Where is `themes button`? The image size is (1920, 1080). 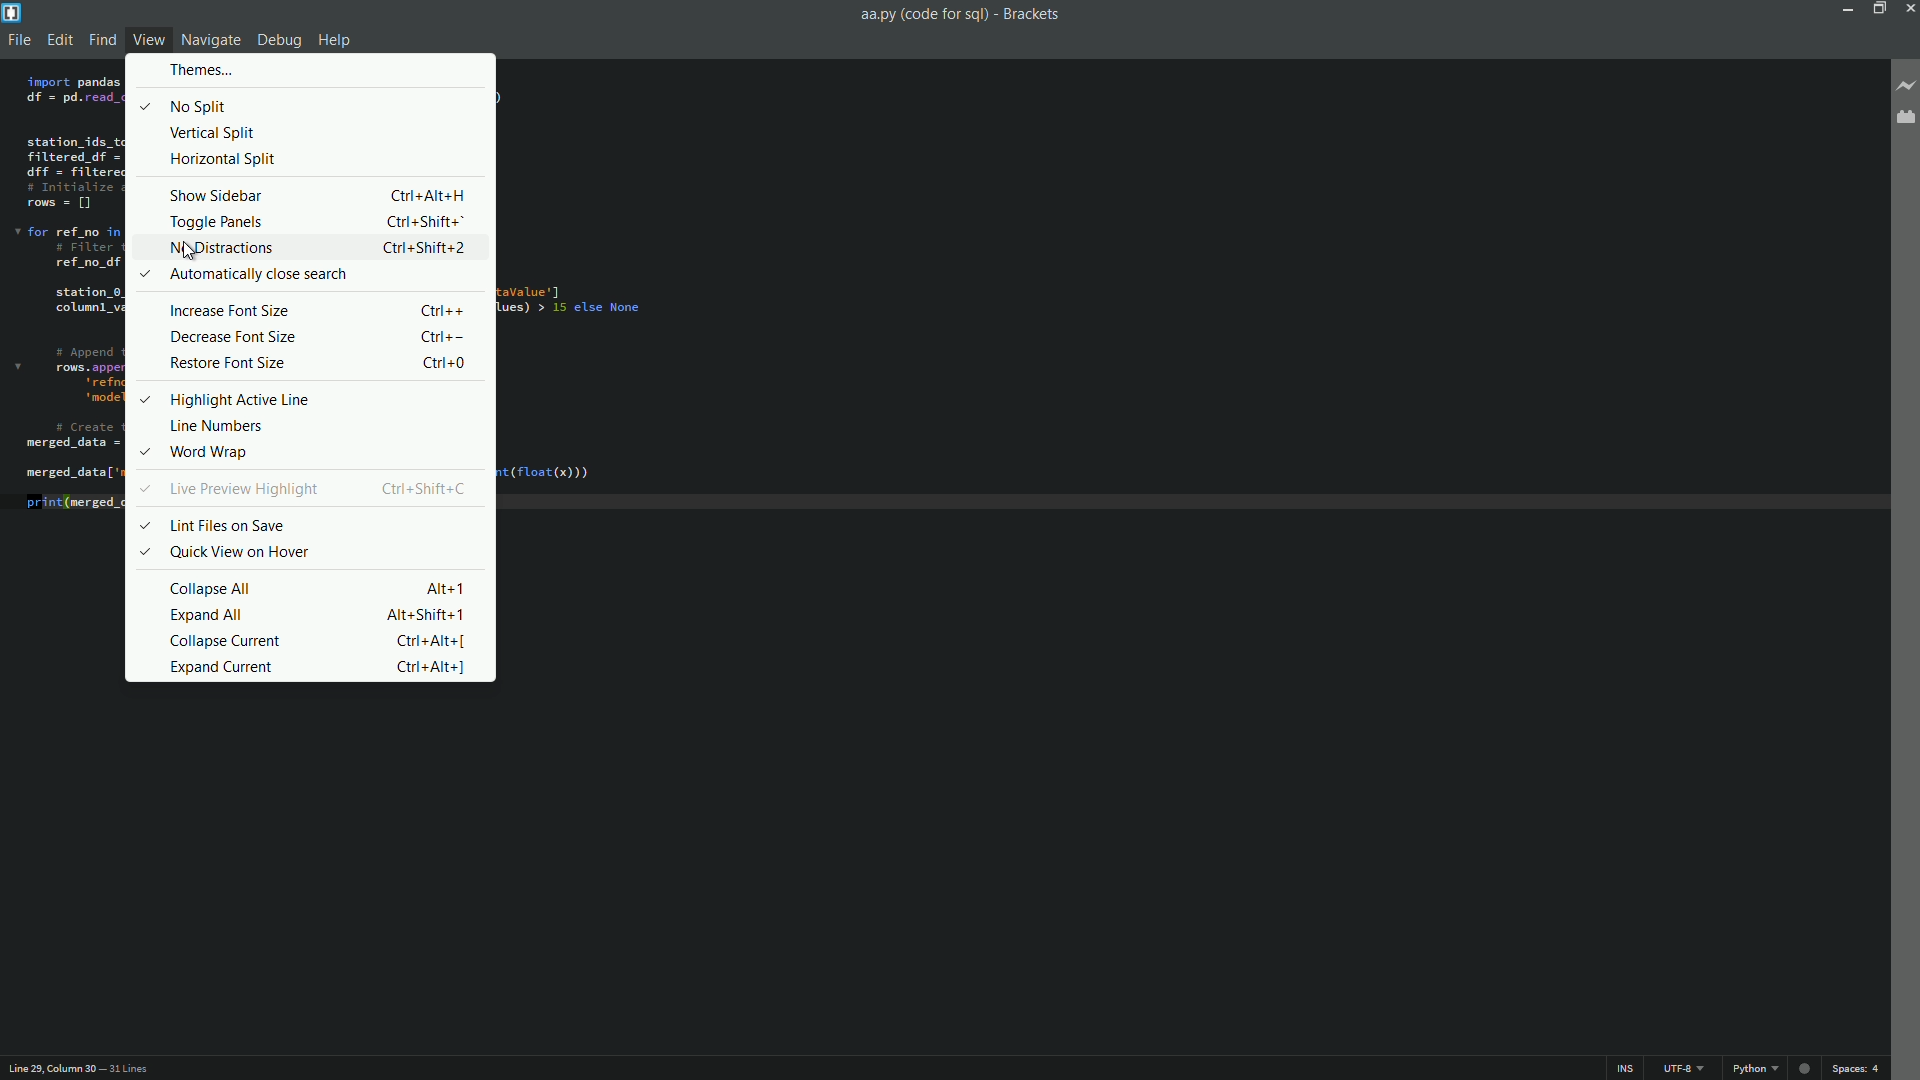 themes button is located at coordinates (202, 69).